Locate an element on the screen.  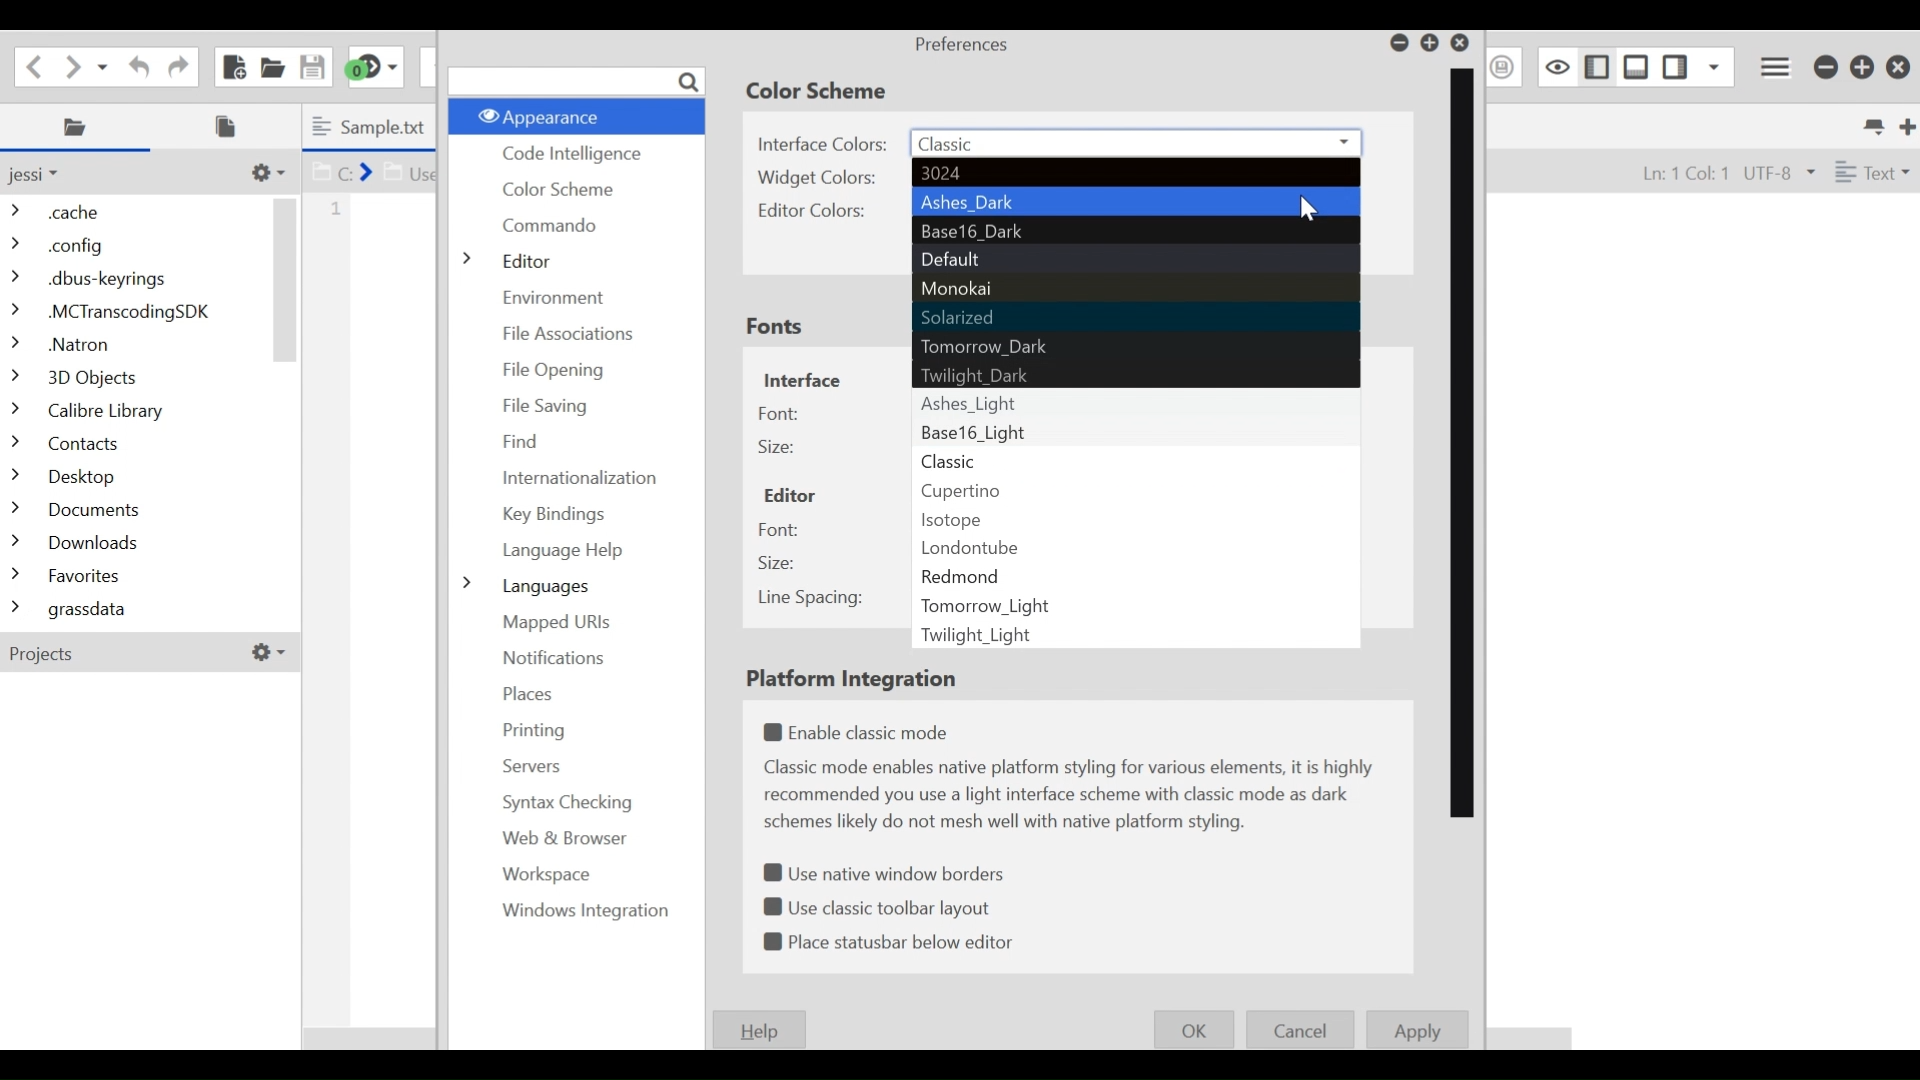
(un)select Use Classic toolbar layout is located at coordinates (881, 905).